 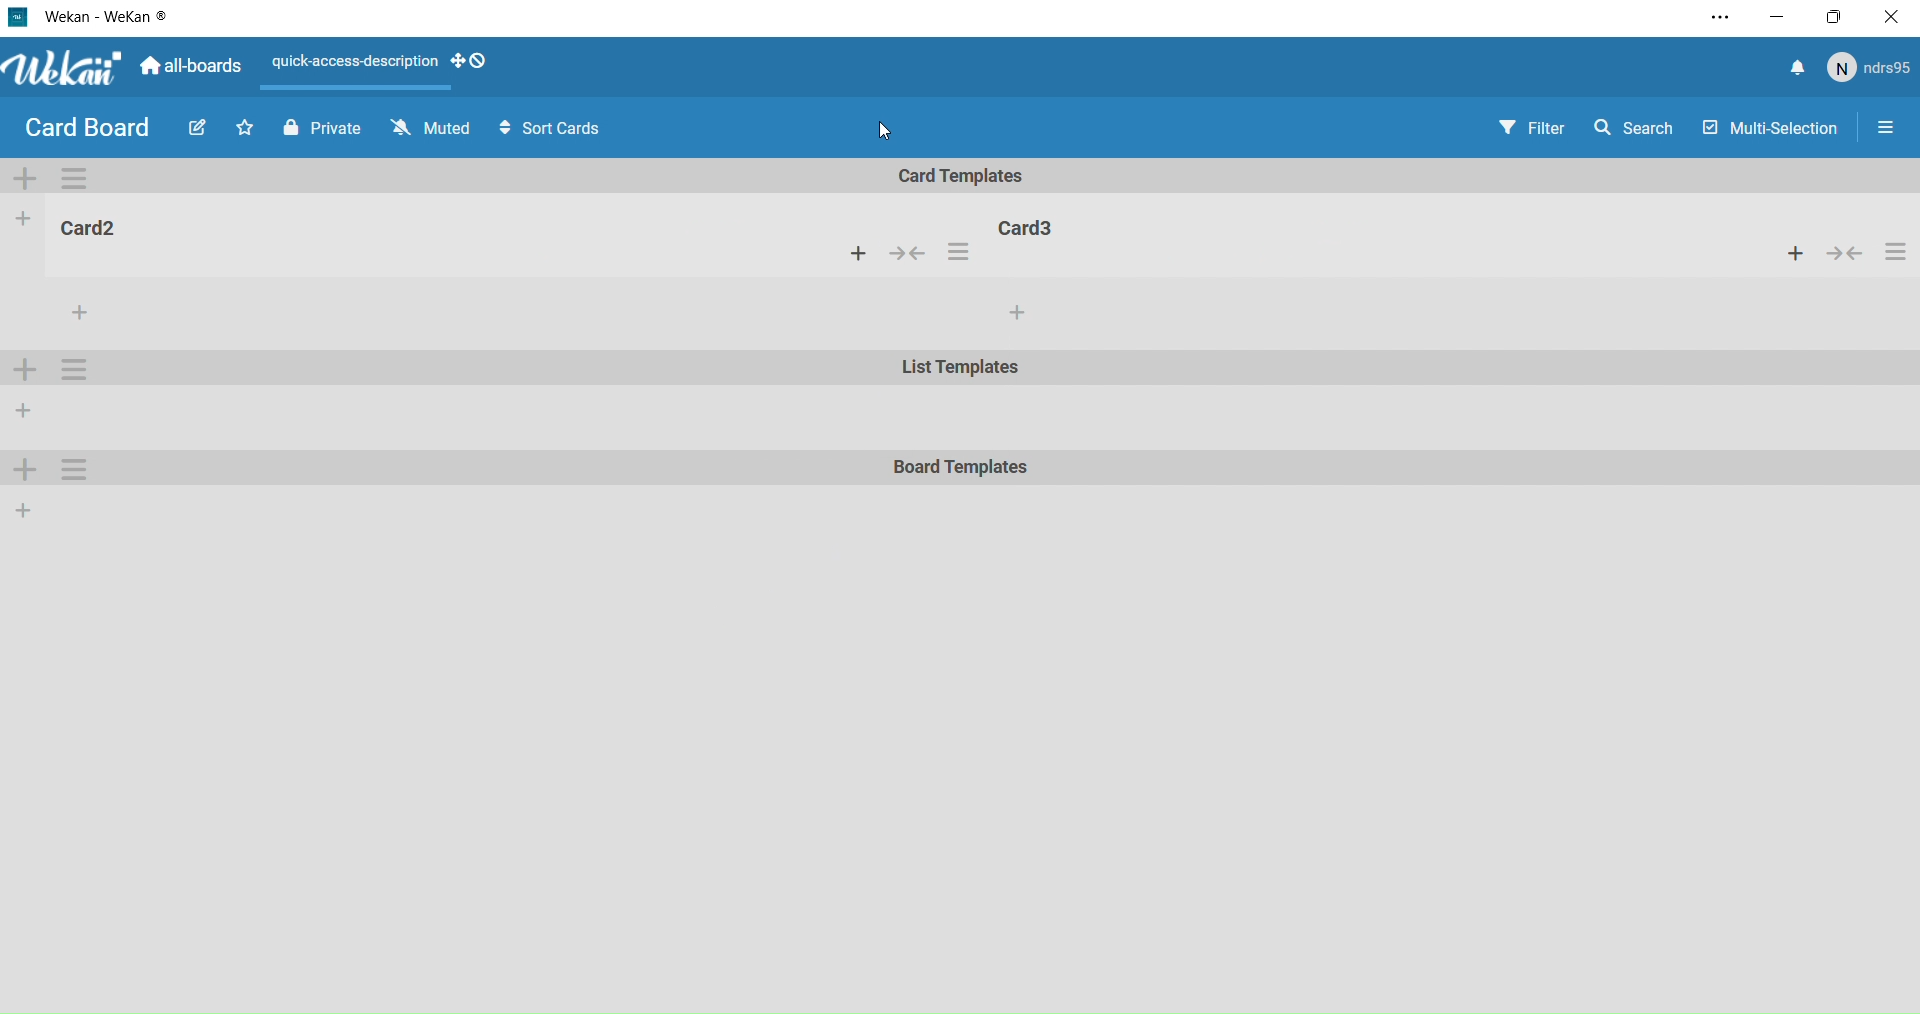 What do you see at coordinates (24, 368) in the screenshot?
I see `add` at bounding box center [24, 368].